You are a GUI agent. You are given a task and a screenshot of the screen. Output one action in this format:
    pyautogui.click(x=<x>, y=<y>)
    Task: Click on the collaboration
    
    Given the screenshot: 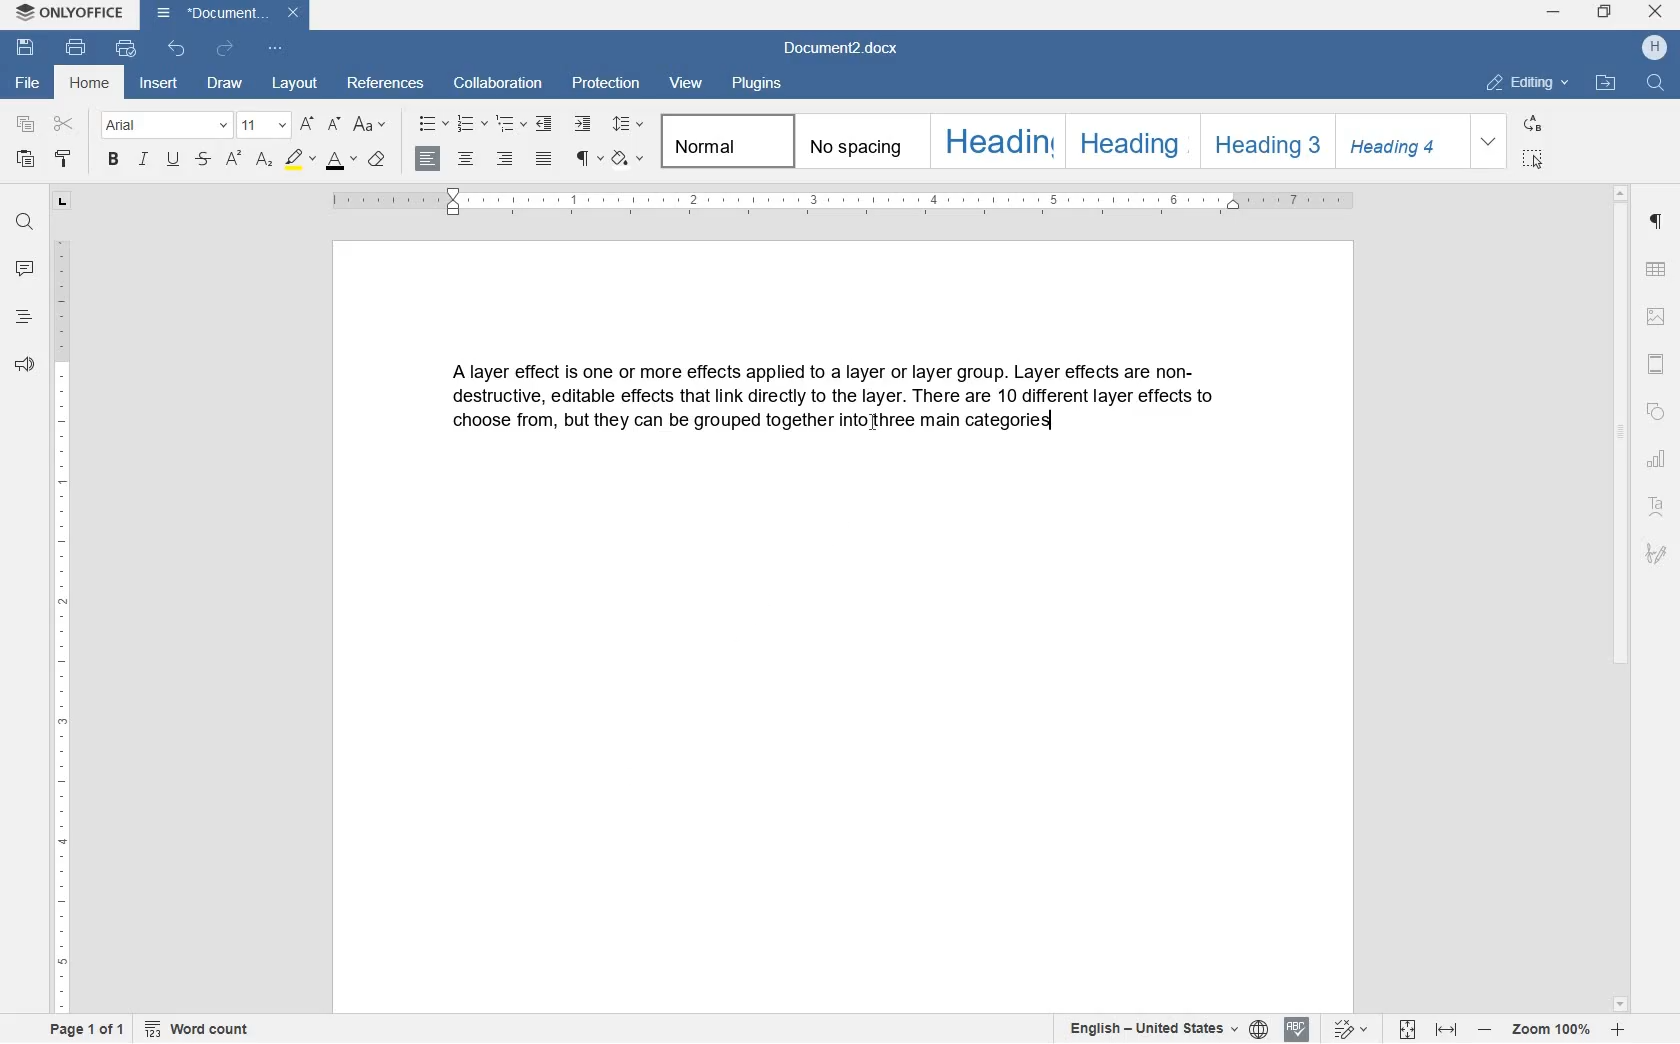 What is the action you would take?
    pyautogui.click(x=498, y=84)
    